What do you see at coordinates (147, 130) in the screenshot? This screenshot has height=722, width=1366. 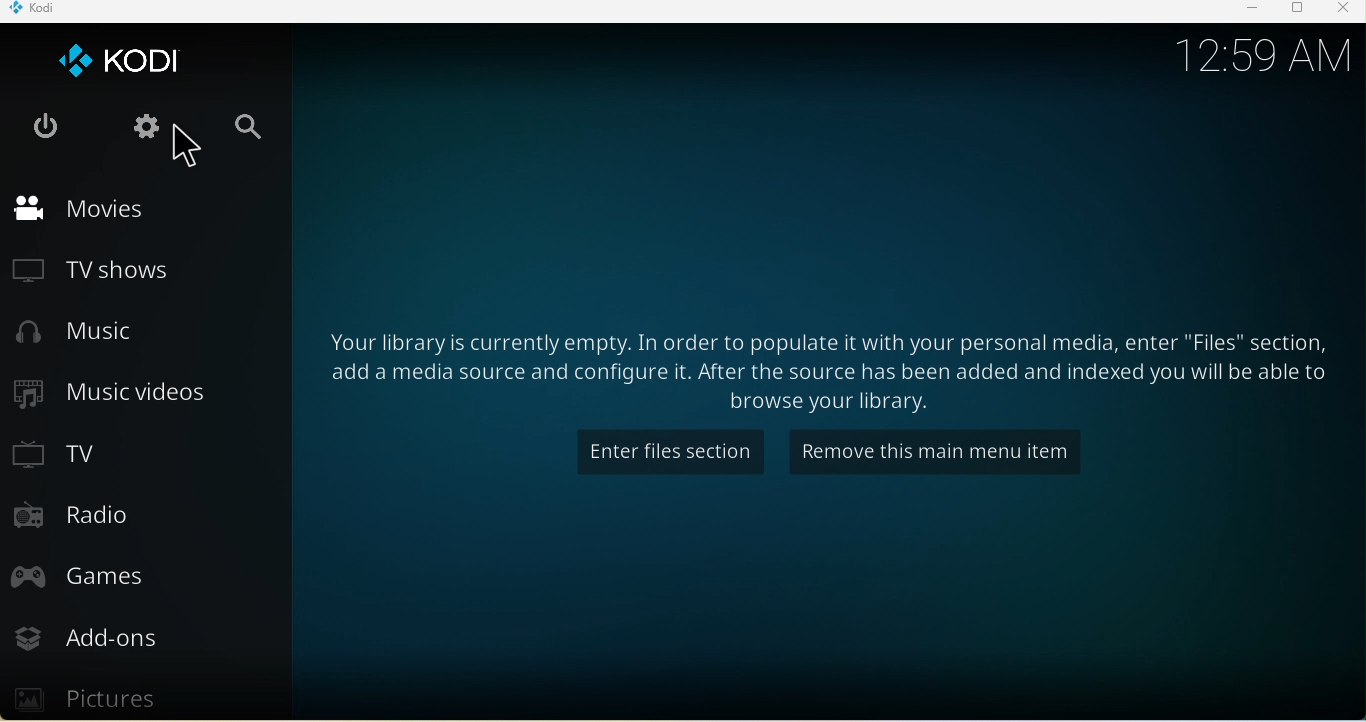 I see `Settings` at bounding box center [147, 130].